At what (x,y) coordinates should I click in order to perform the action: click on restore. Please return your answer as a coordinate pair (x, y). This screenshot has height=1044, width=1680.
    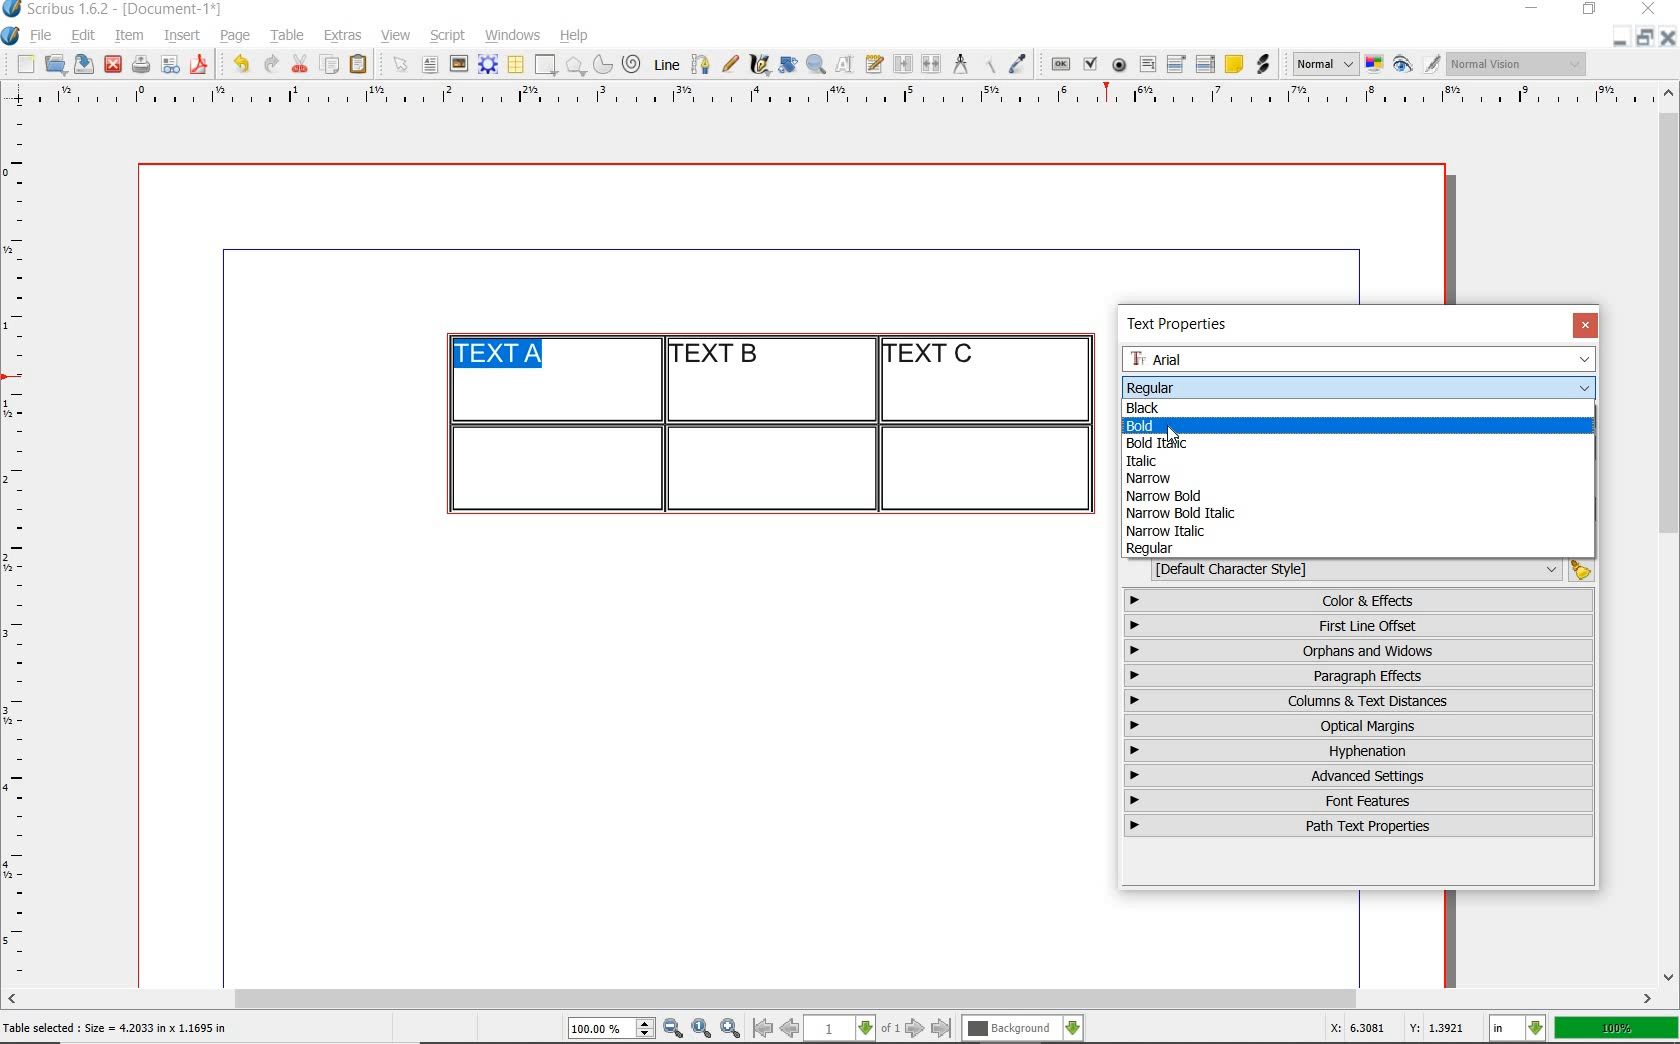
    Looking at the image, I should click on (1590, 10).